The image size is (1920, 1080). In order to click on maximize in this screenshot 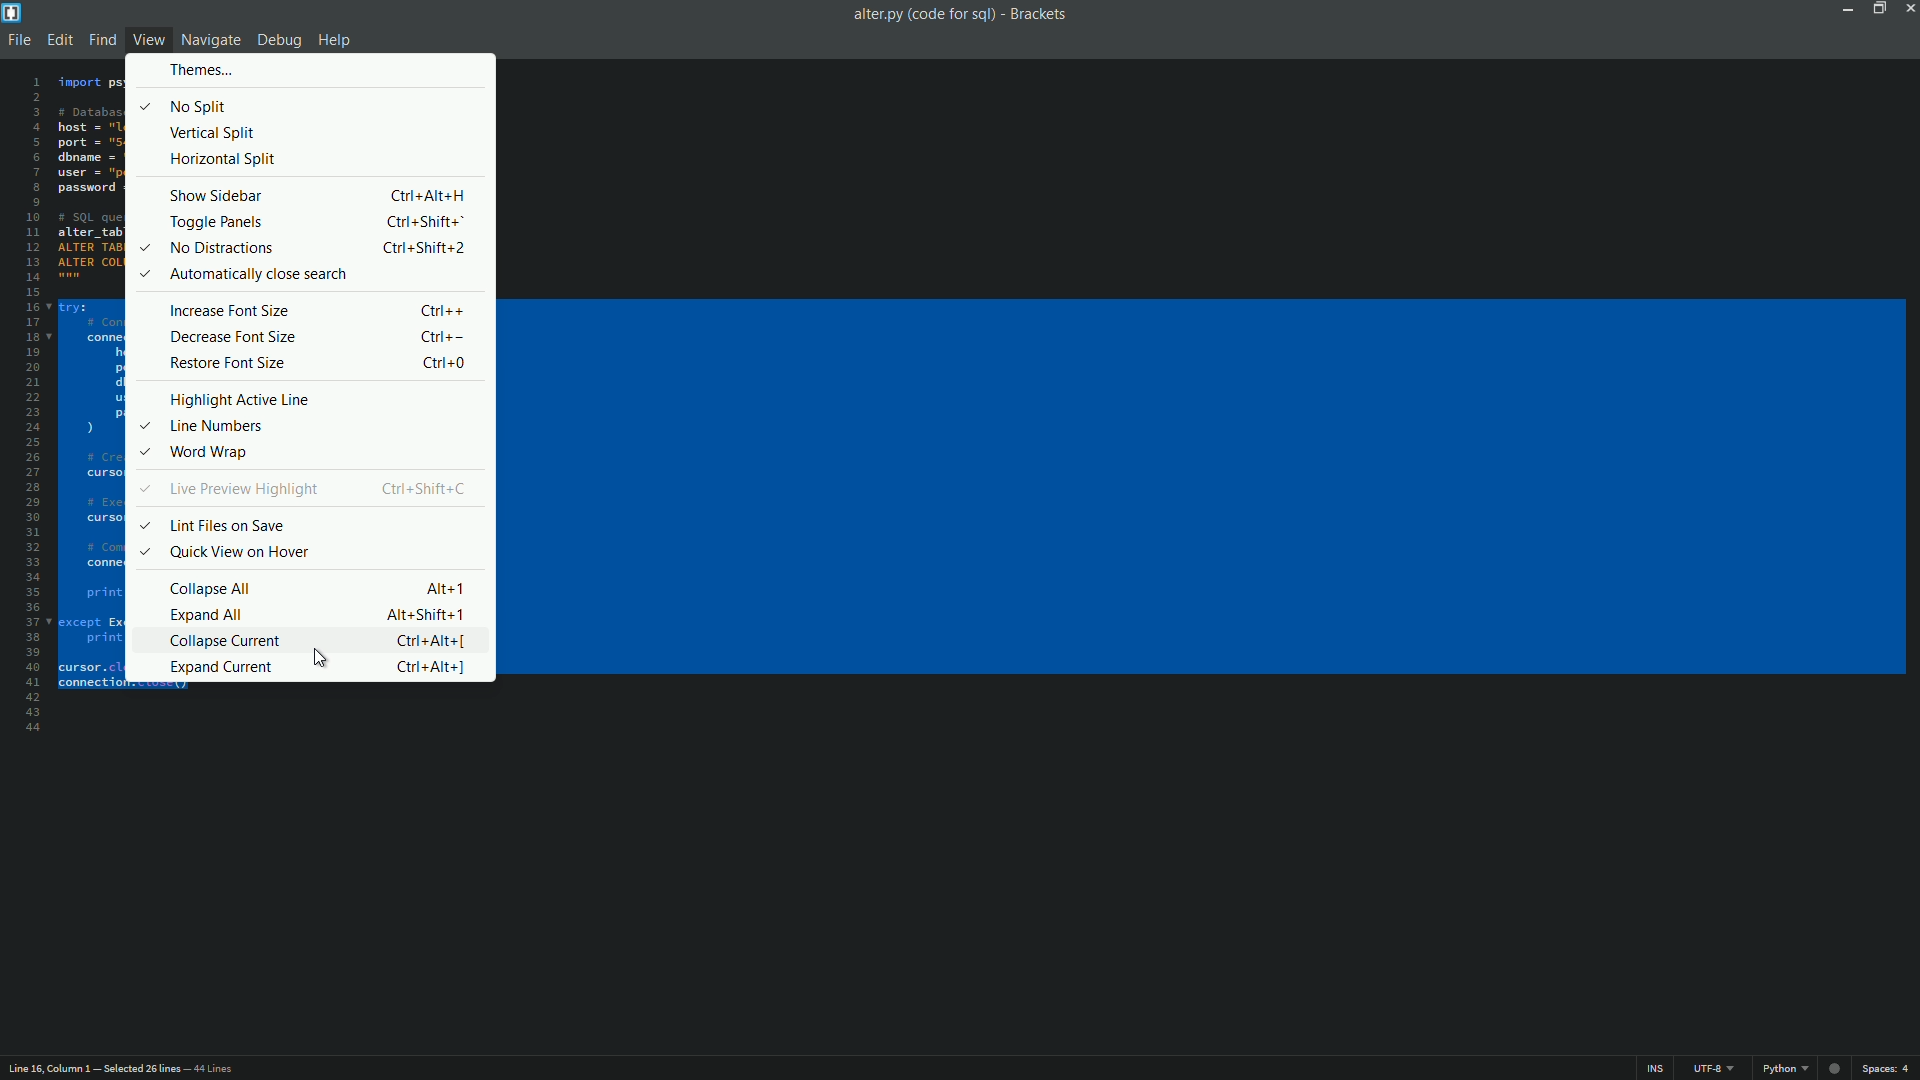, I will do `click(1875, 8)`.